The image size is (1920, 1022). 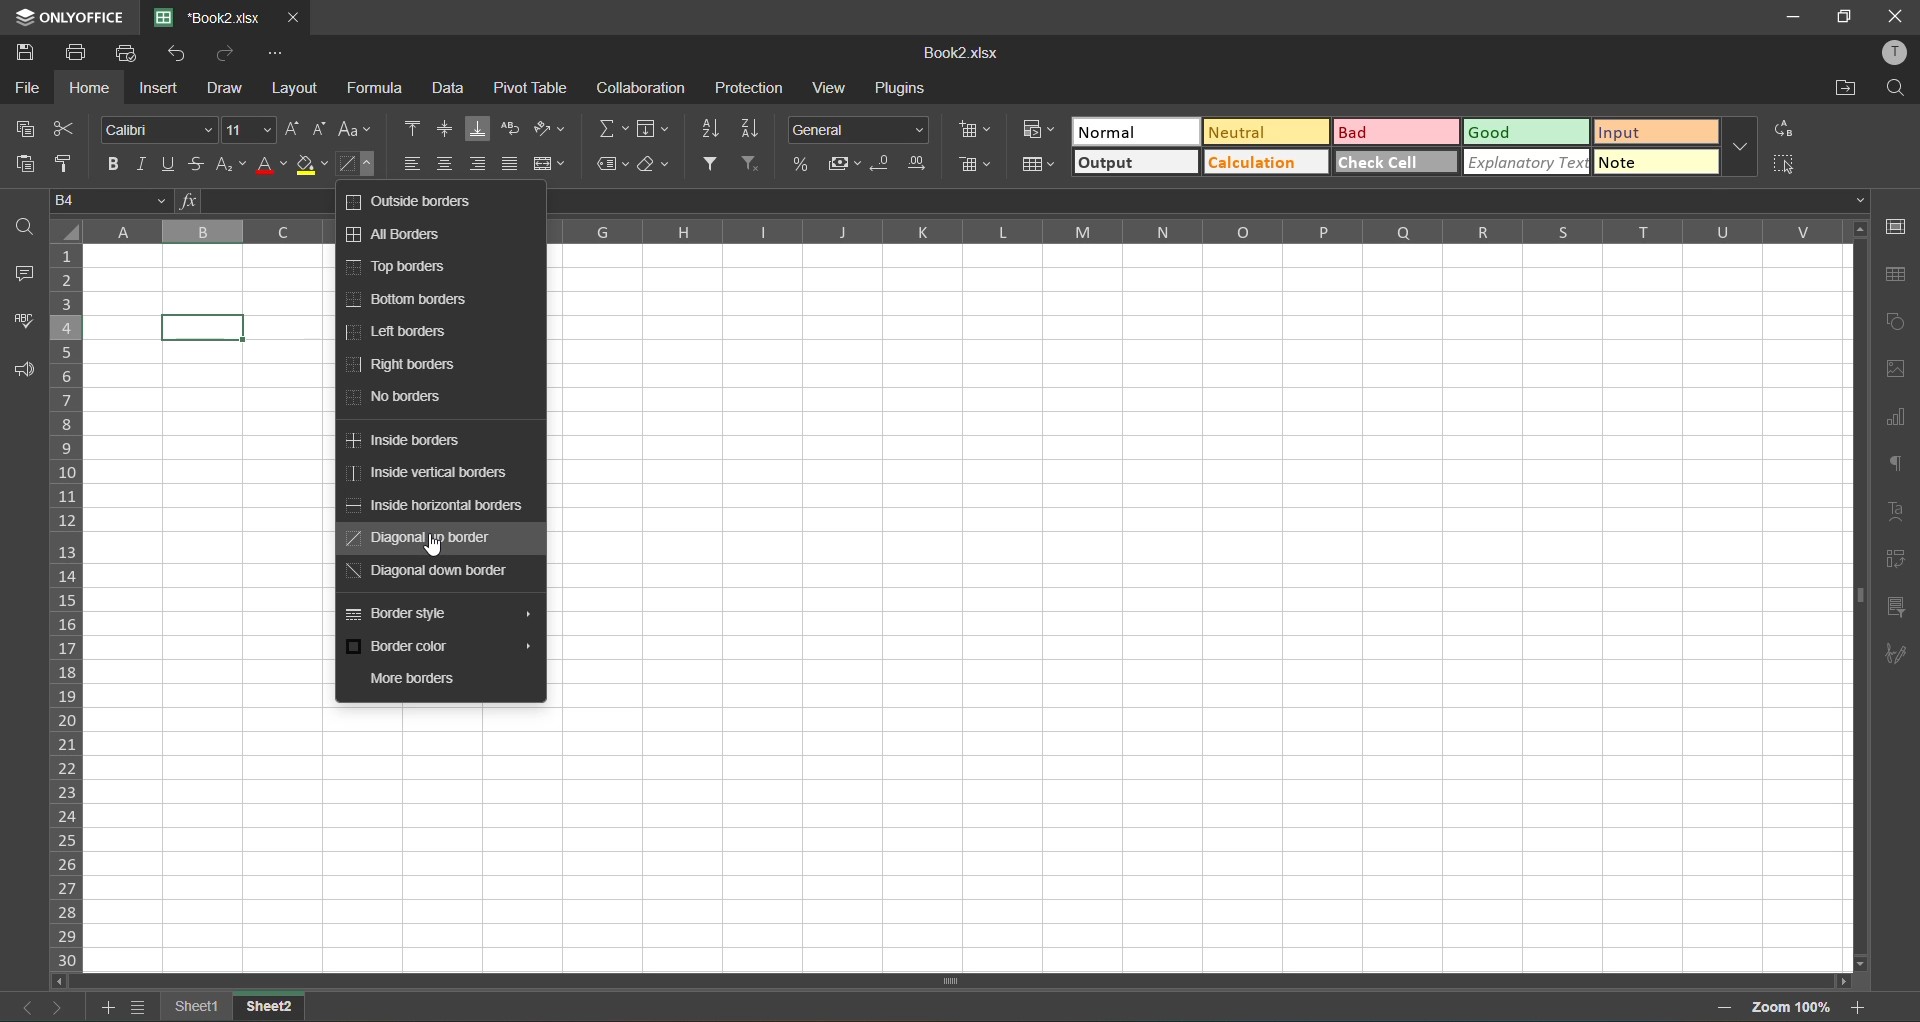 I want to click on good, so click(x=1525, y=135).